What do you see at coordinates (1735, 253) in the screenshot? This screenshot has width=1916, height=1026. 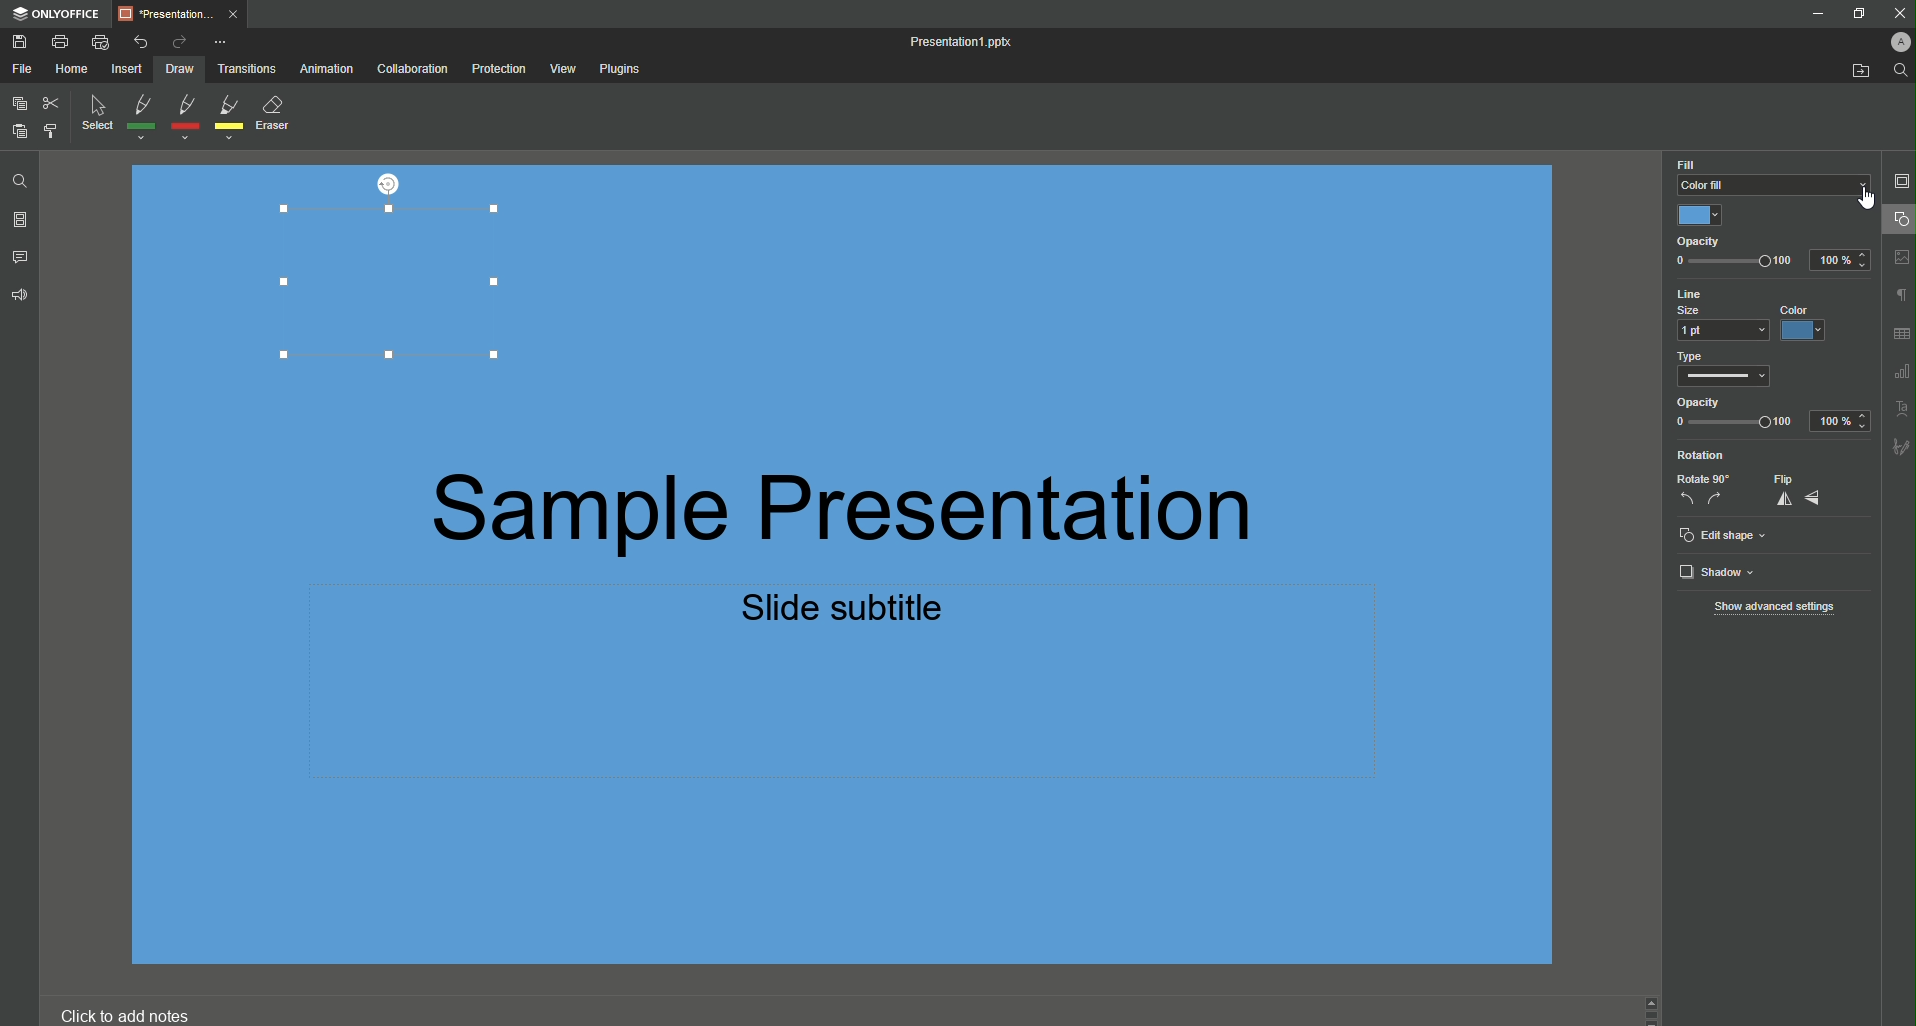 I see `Opacity` at bounding box center [1735, 253].